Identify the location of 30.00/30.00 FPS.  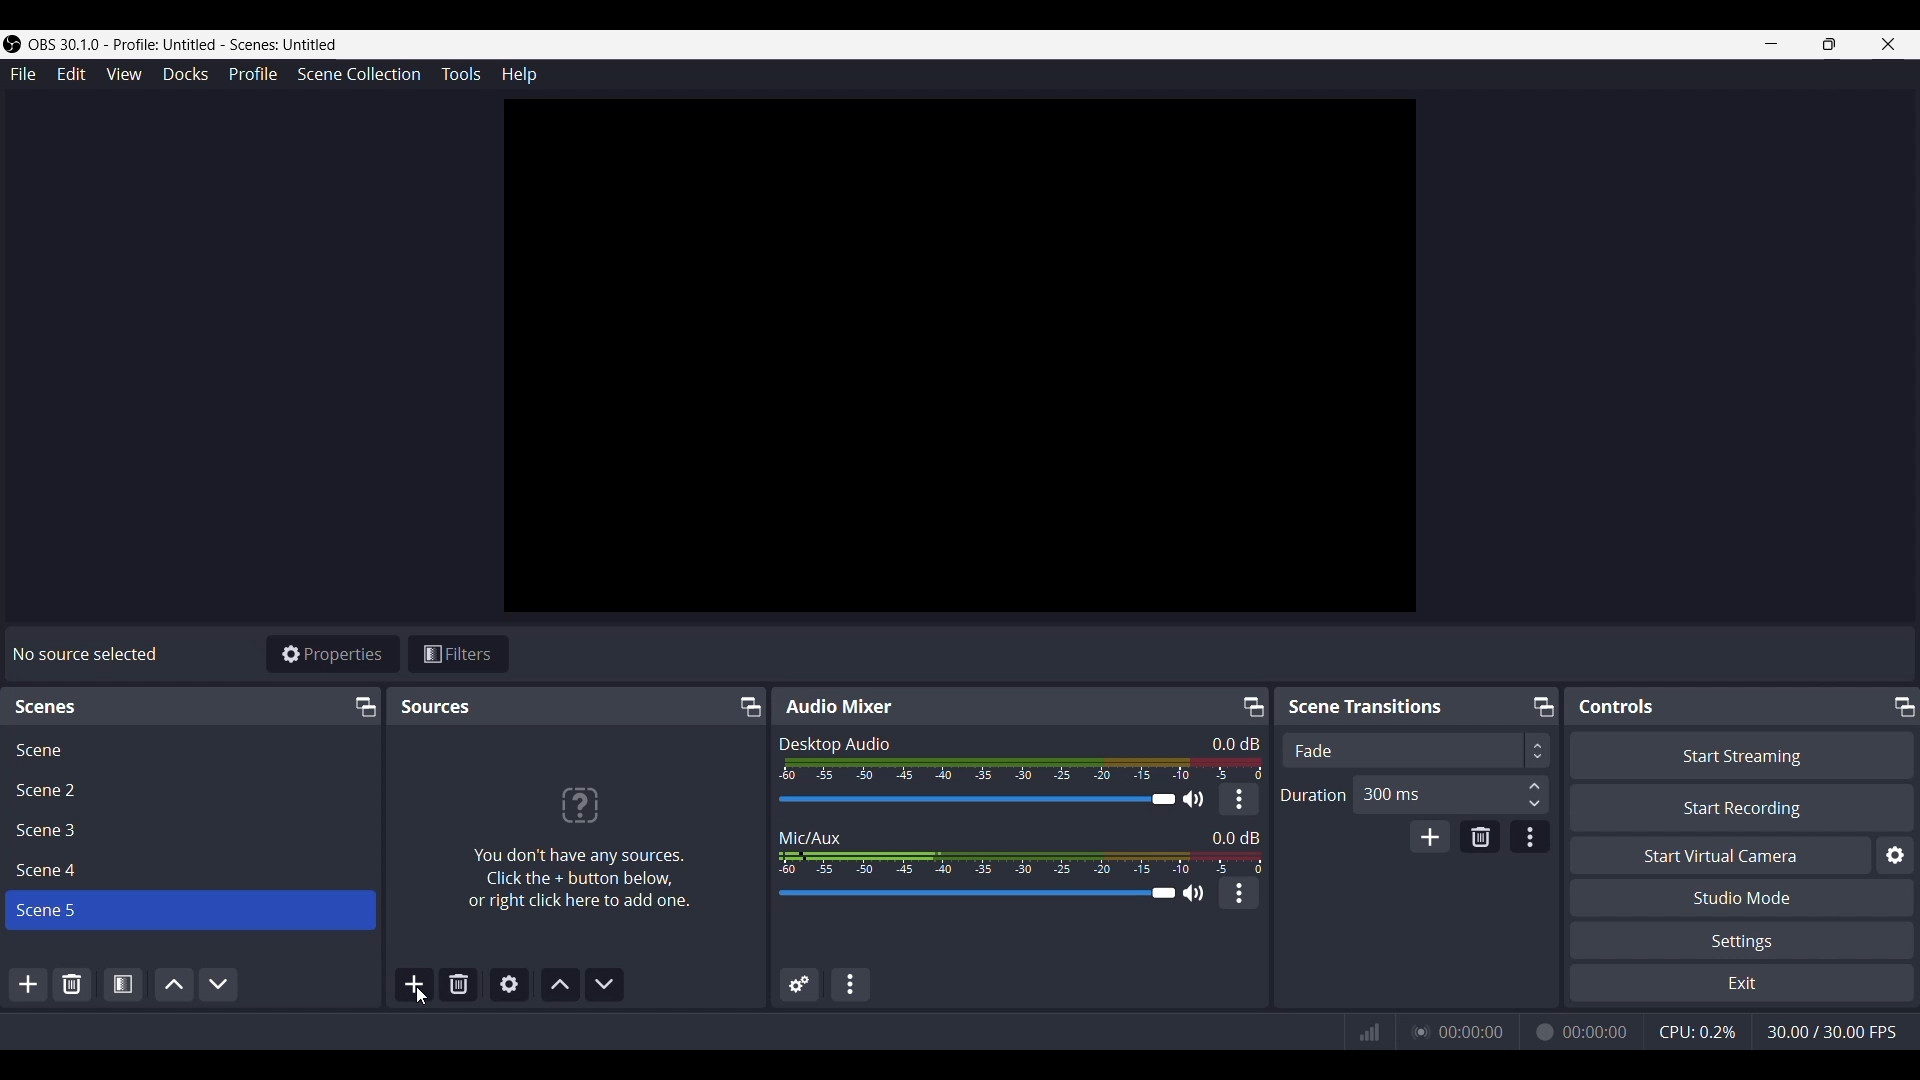
(1831, 1031).